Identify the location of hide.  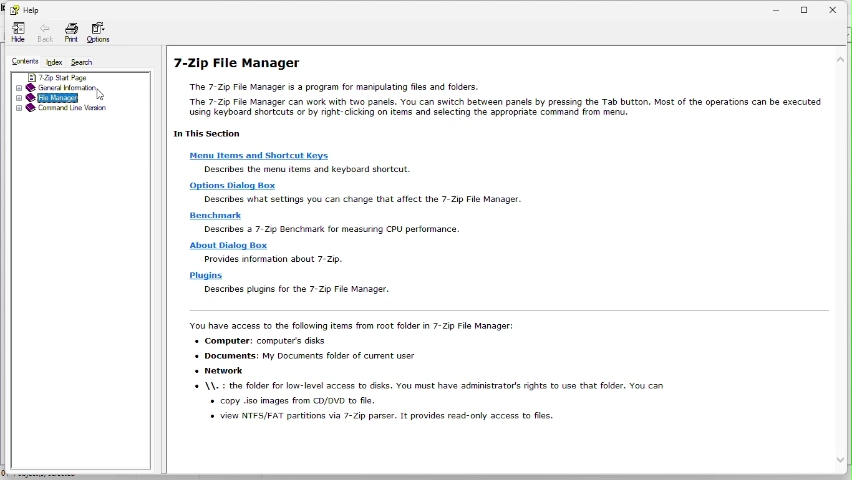
(17, 33).